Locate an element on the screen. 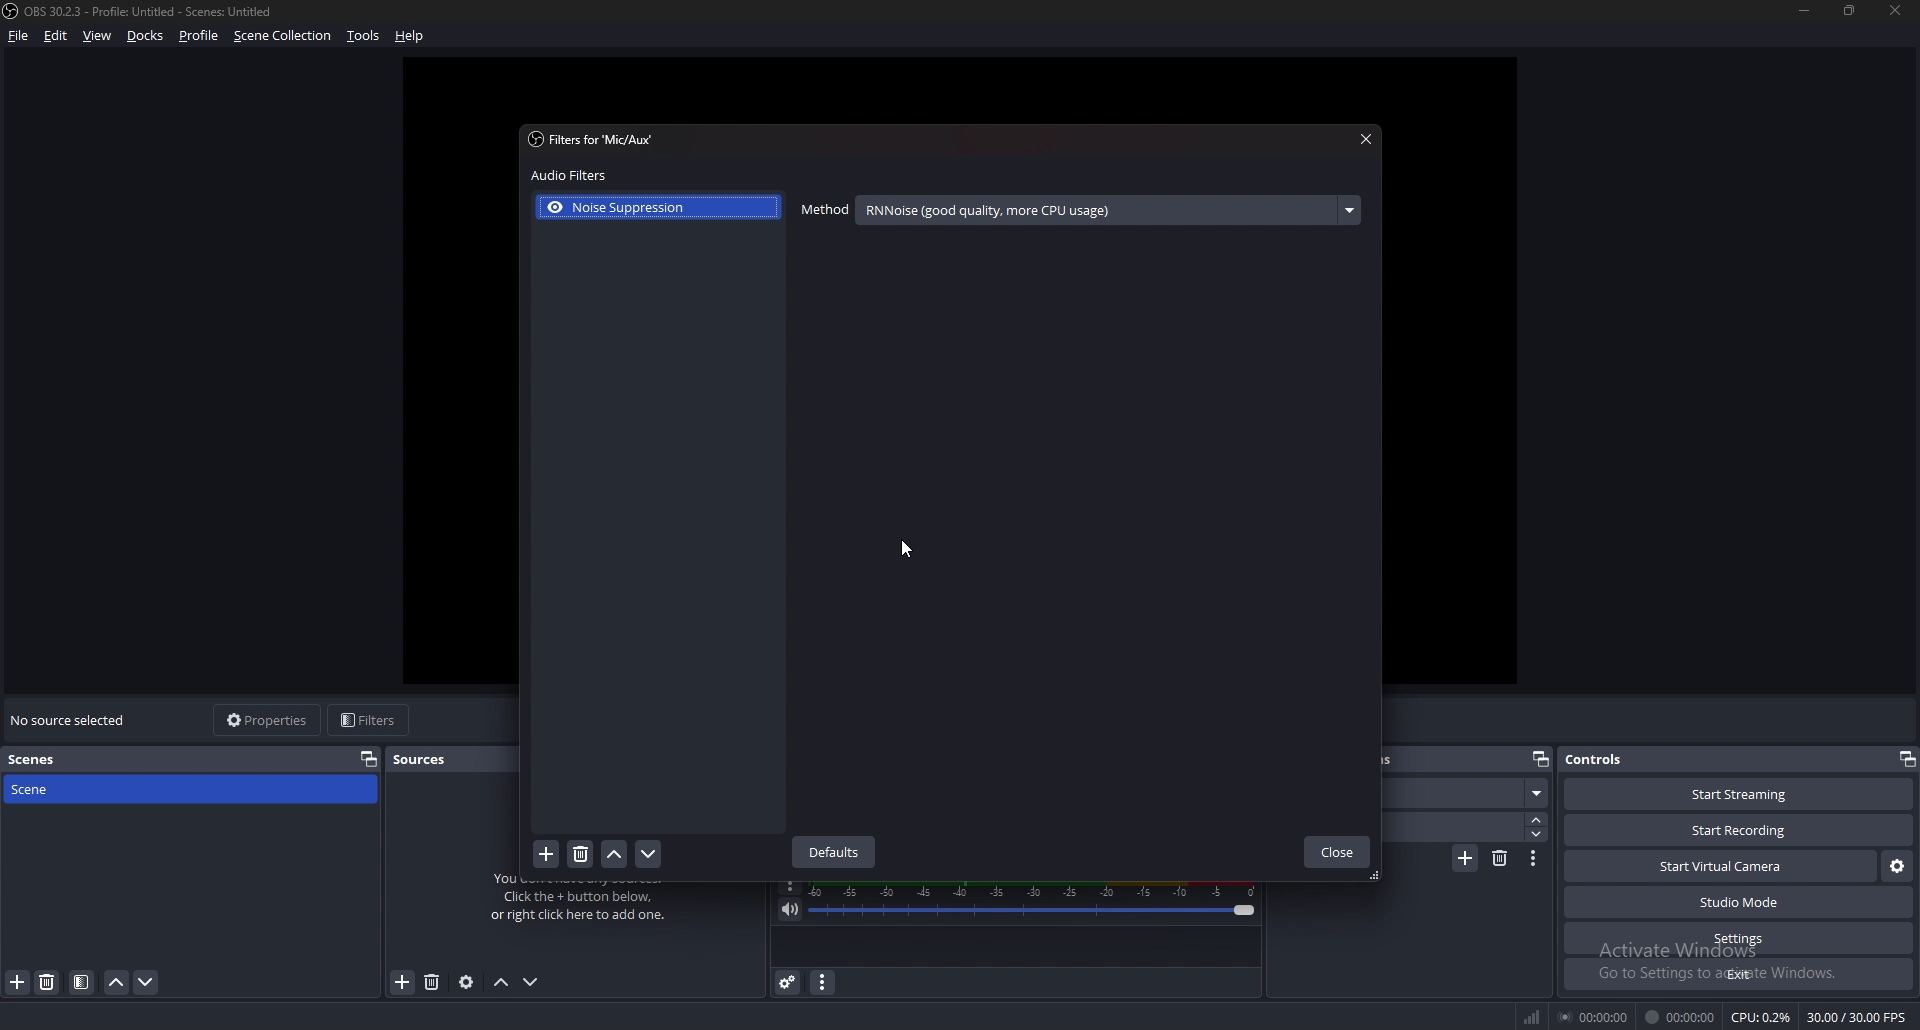 The height and width of the screenshot is (1030, 1920). file is located at coordinates (18, 35).